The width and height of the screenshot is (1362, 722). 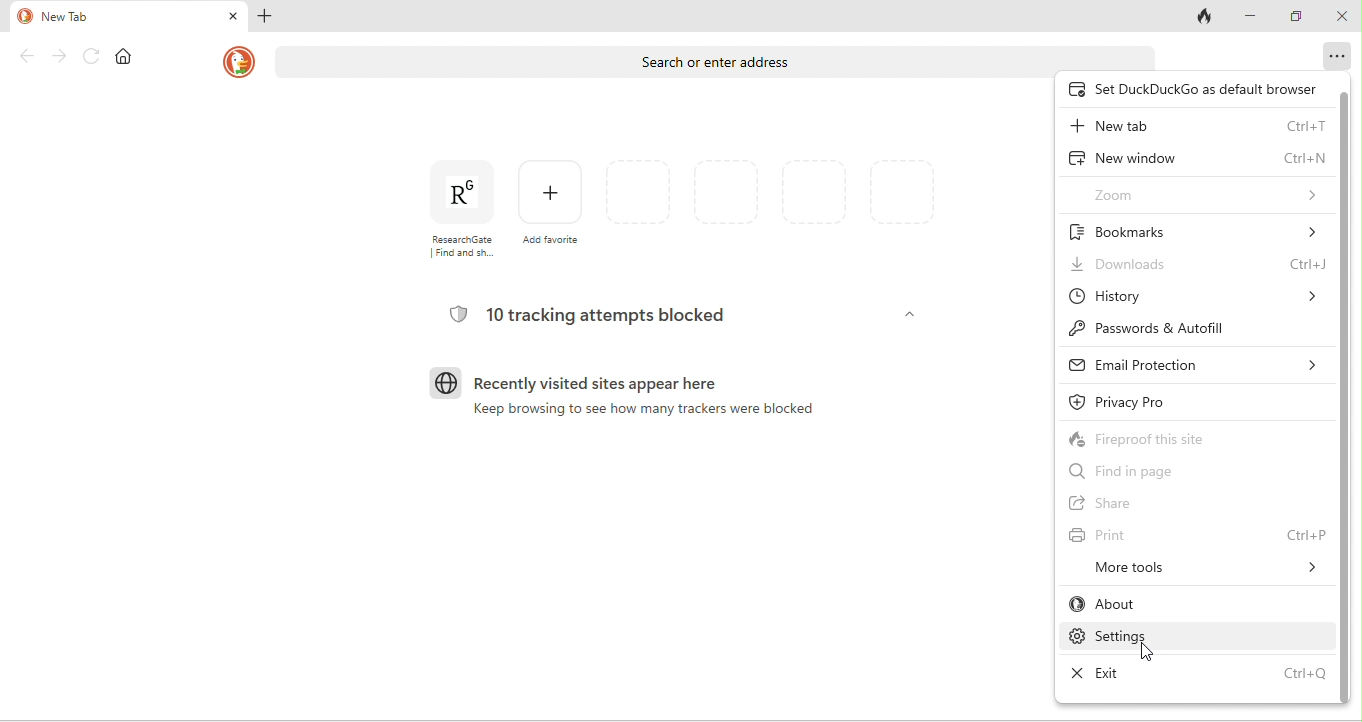 What do you see at coordinates (445, 382) in the screenshot?
I see `browser logo` at bounding box center [445, 382].